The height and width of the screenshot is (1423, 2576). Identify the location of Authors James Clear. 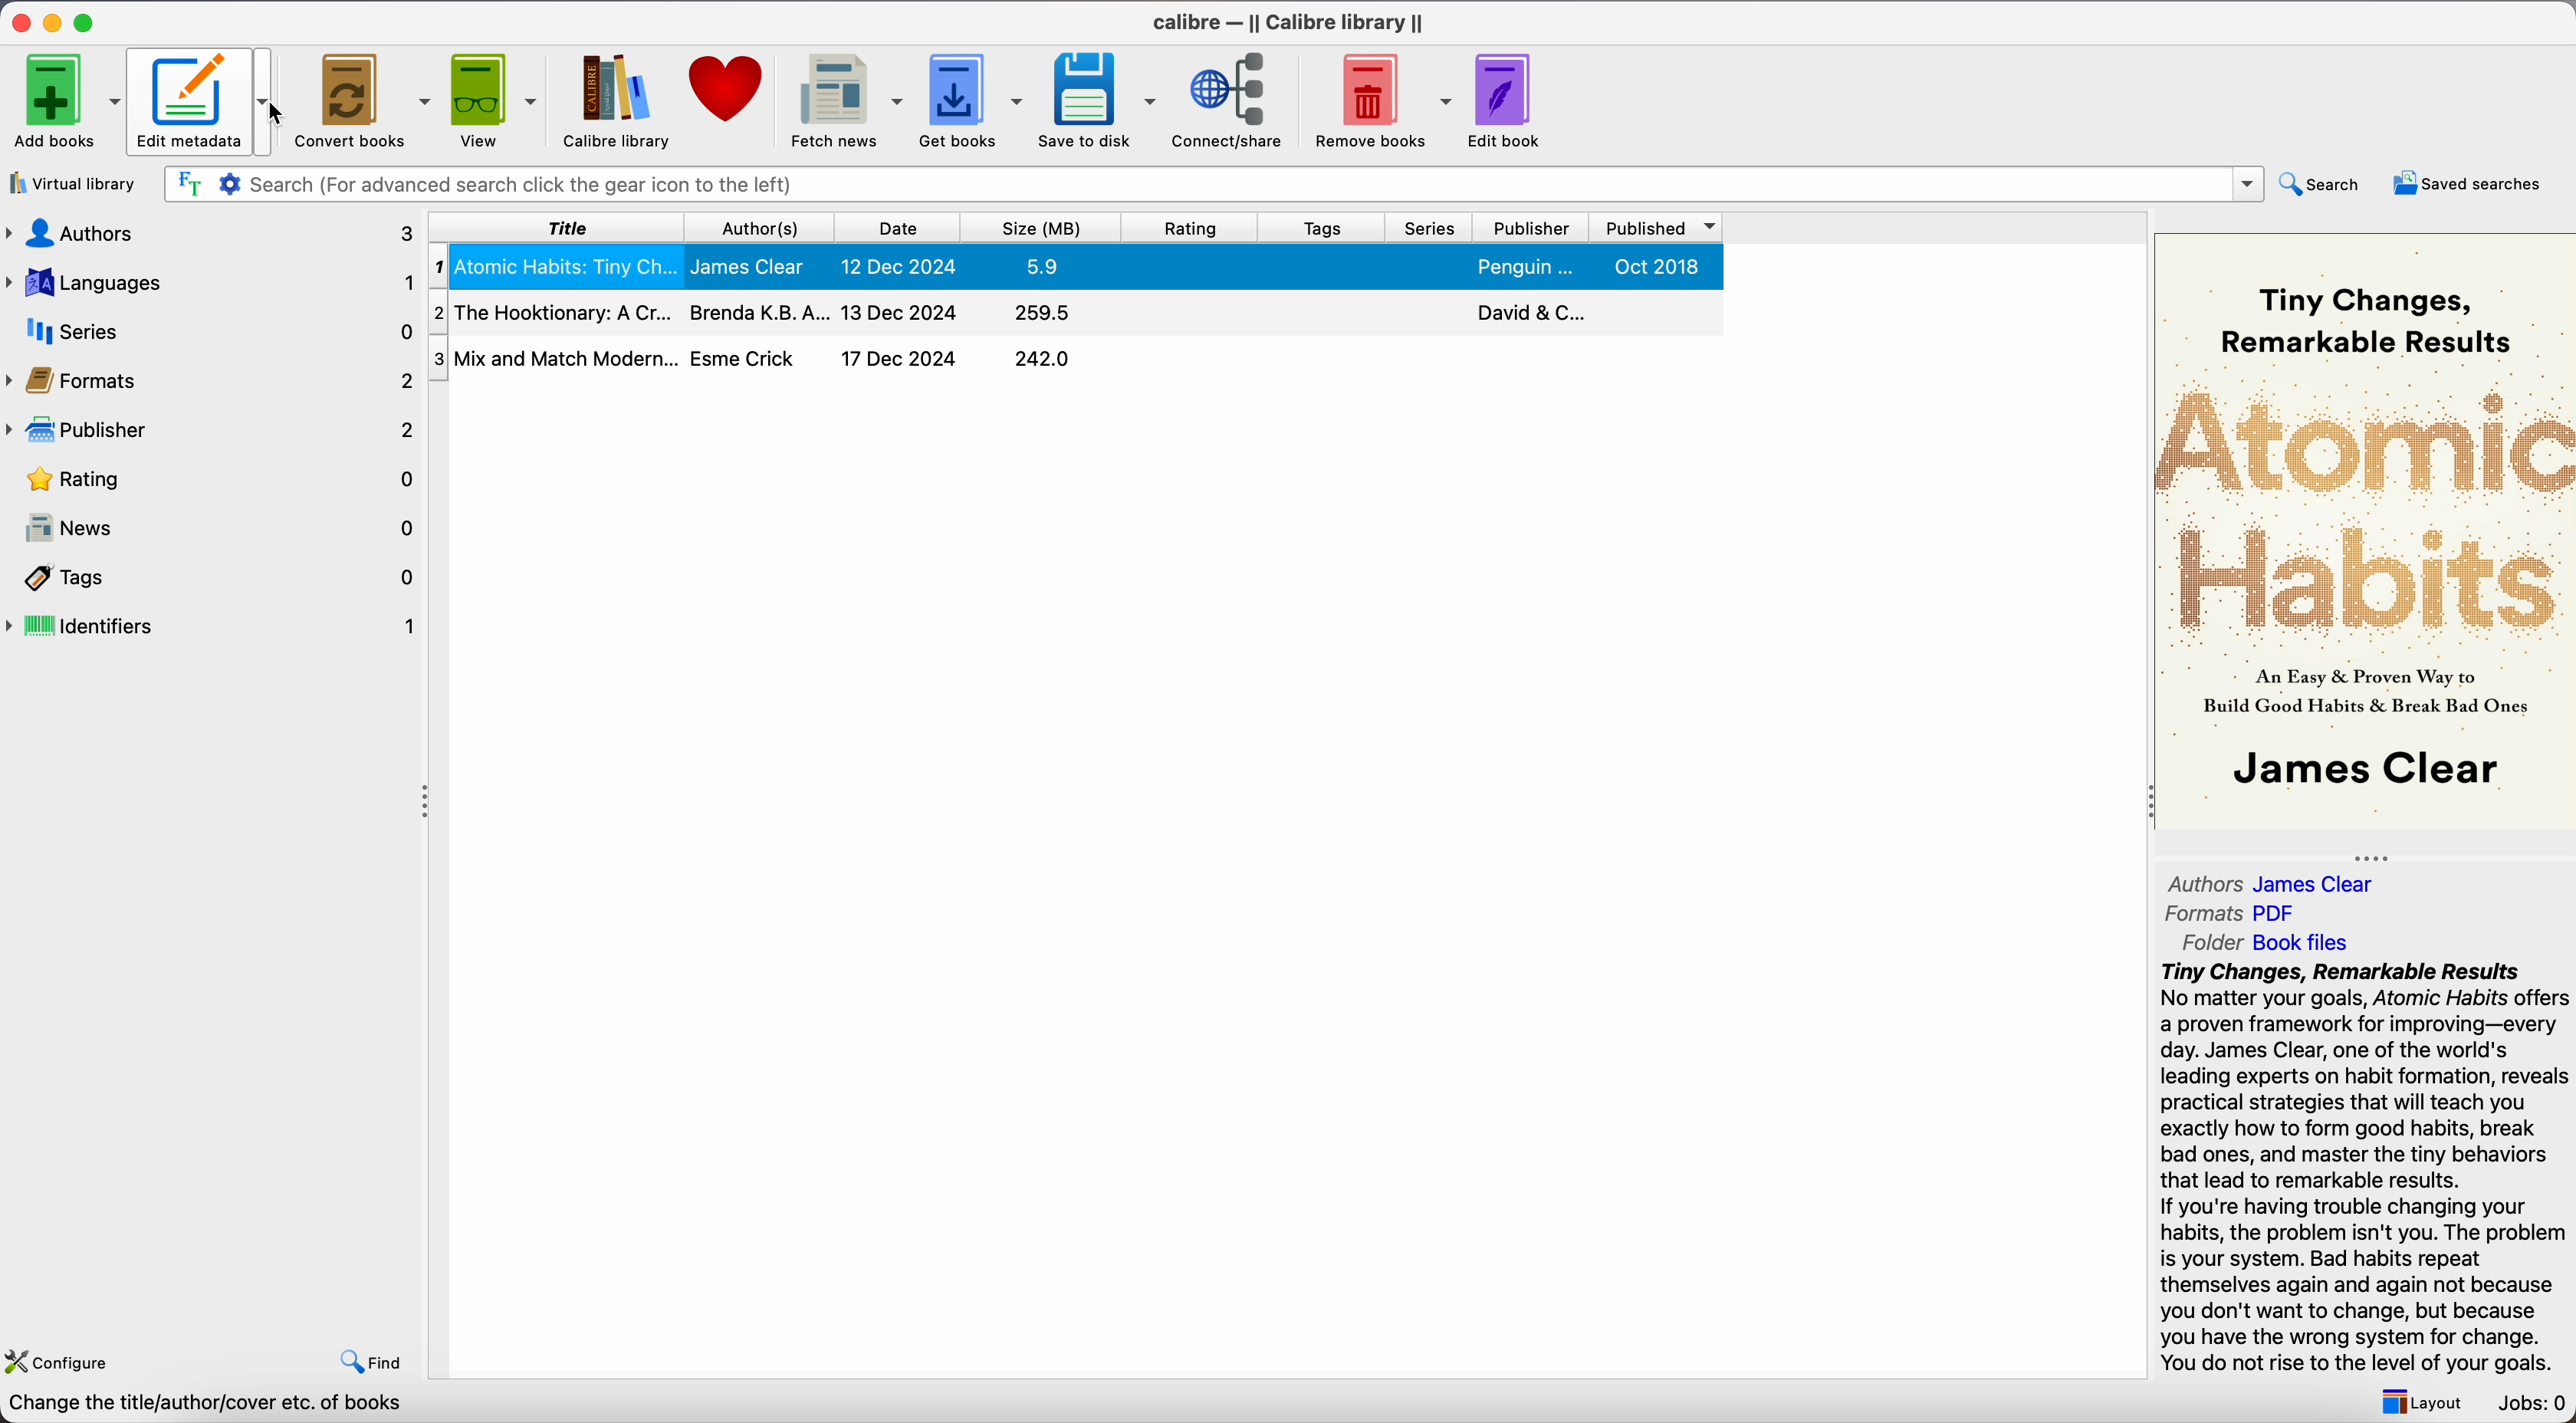
(2276, 881).